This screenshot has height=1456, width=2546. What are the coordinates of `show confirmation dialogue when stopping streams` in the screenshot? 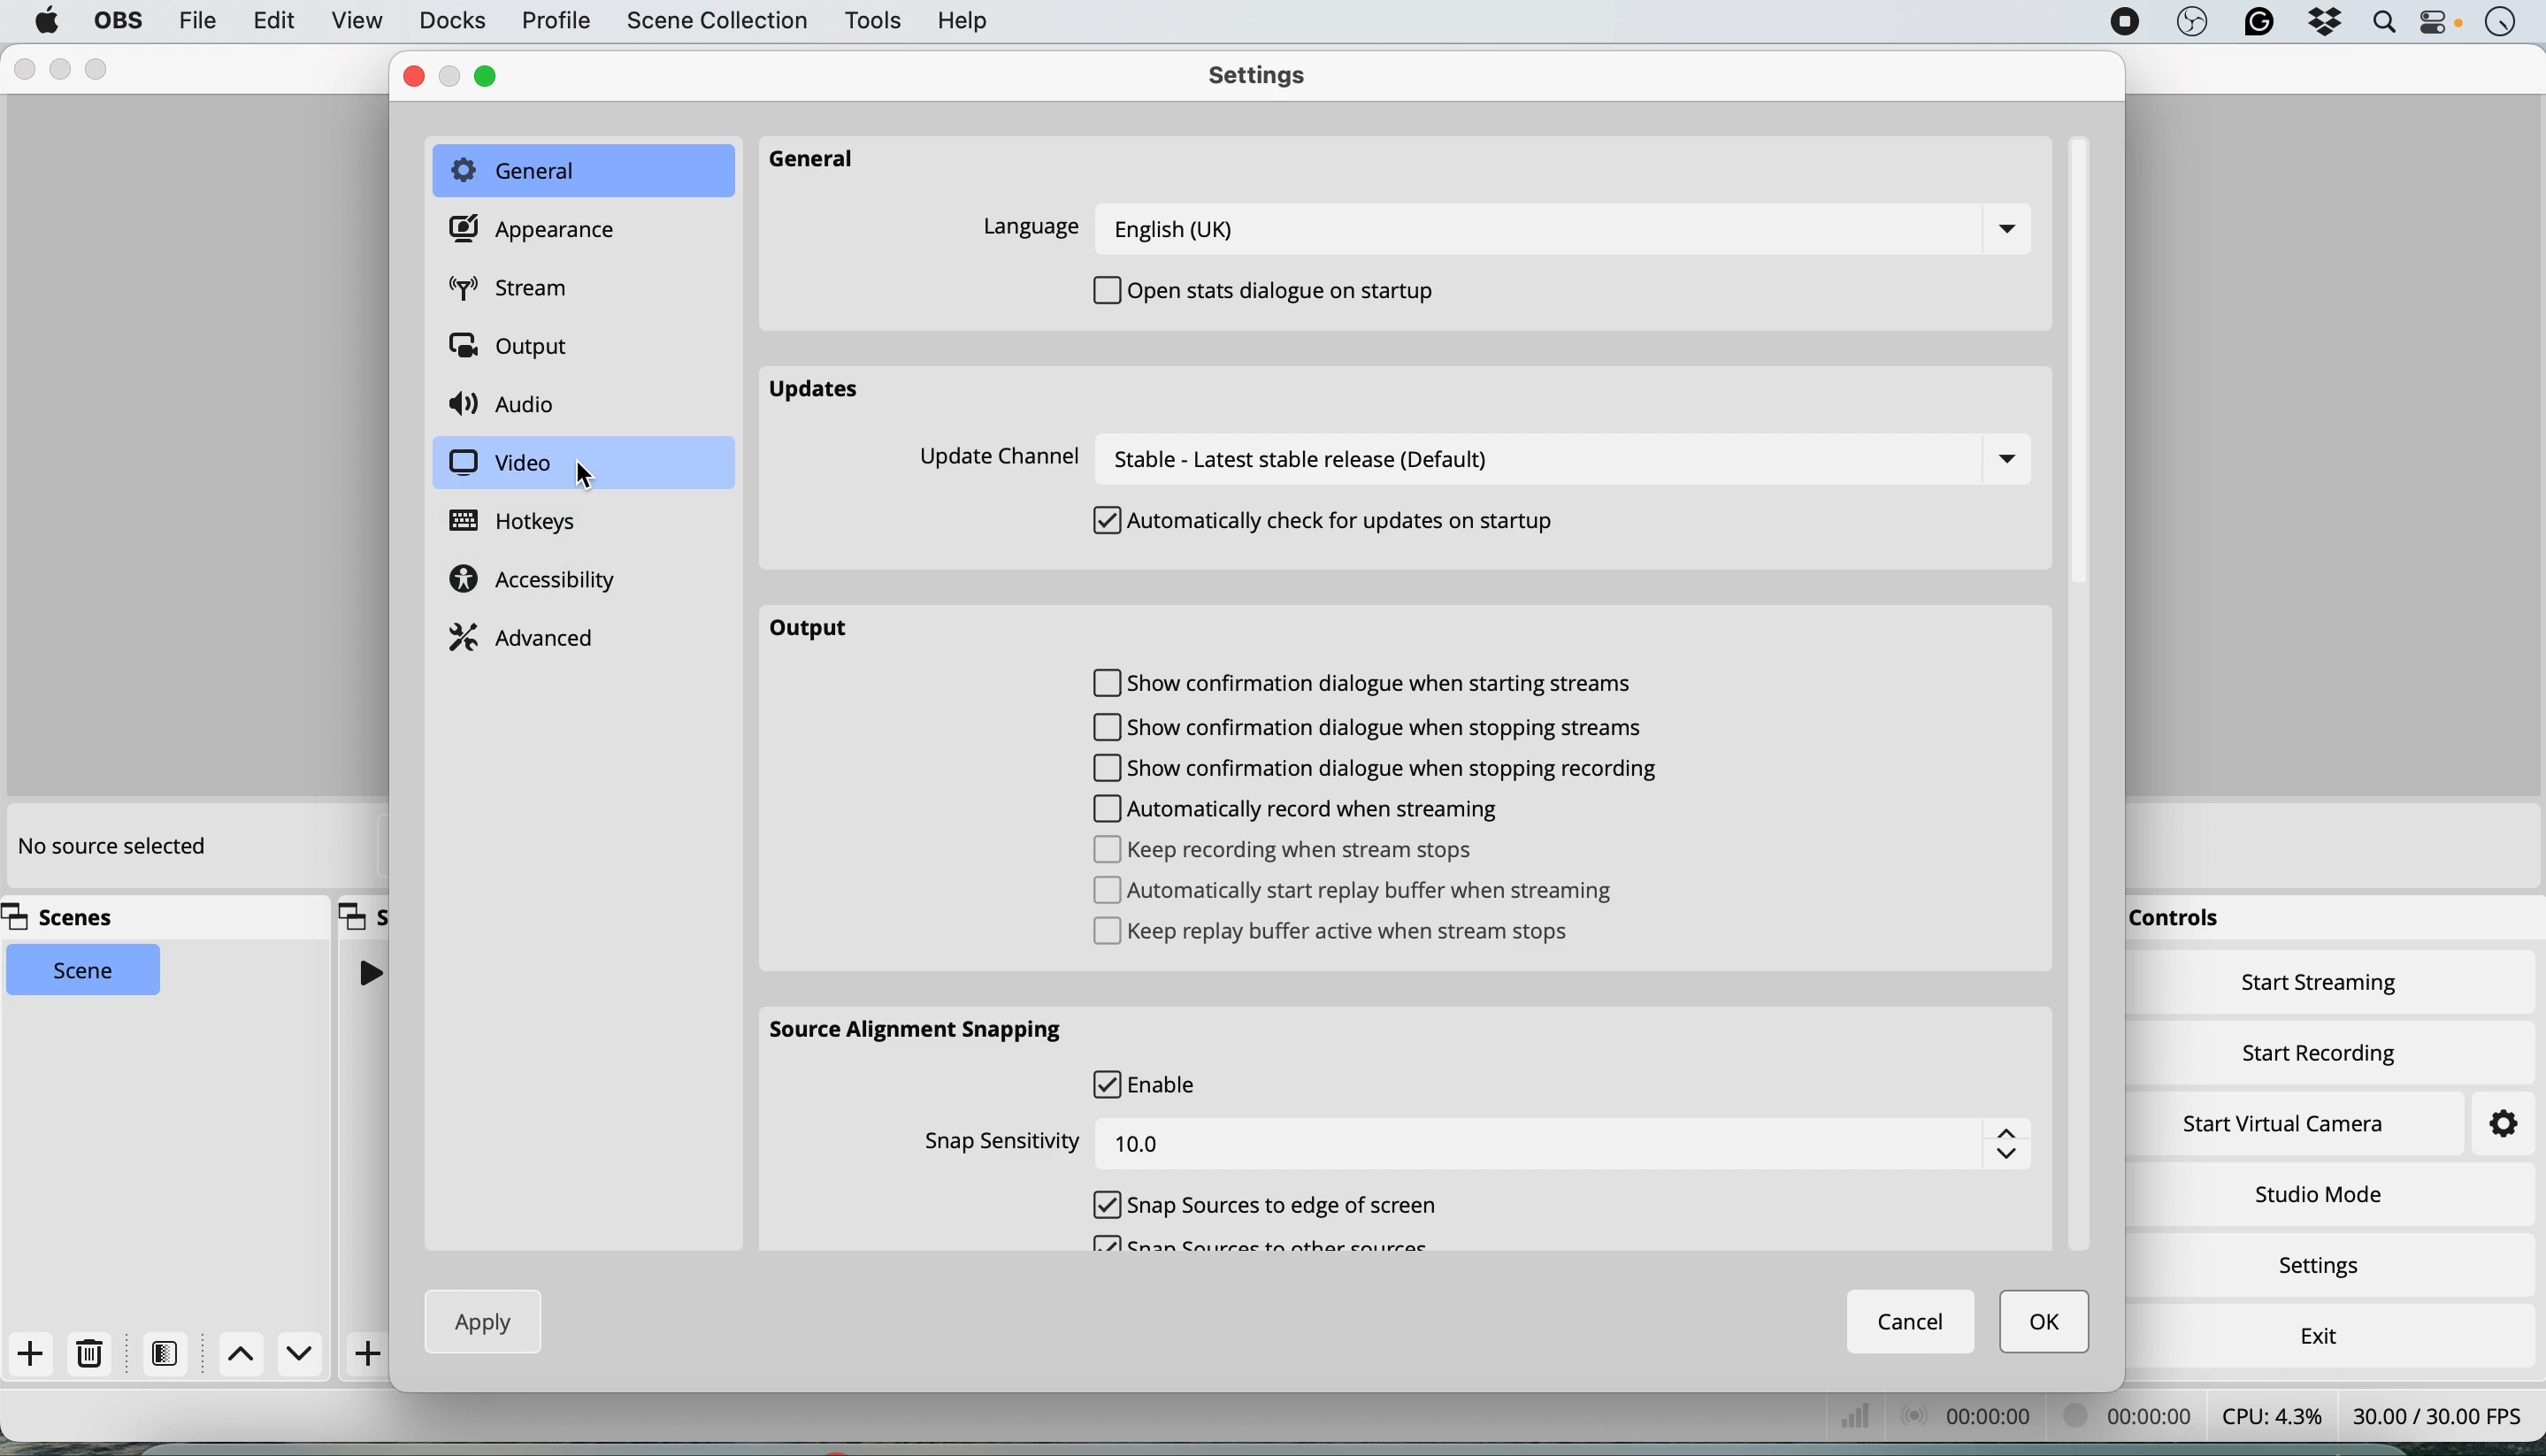 It's located at (1367, 730).